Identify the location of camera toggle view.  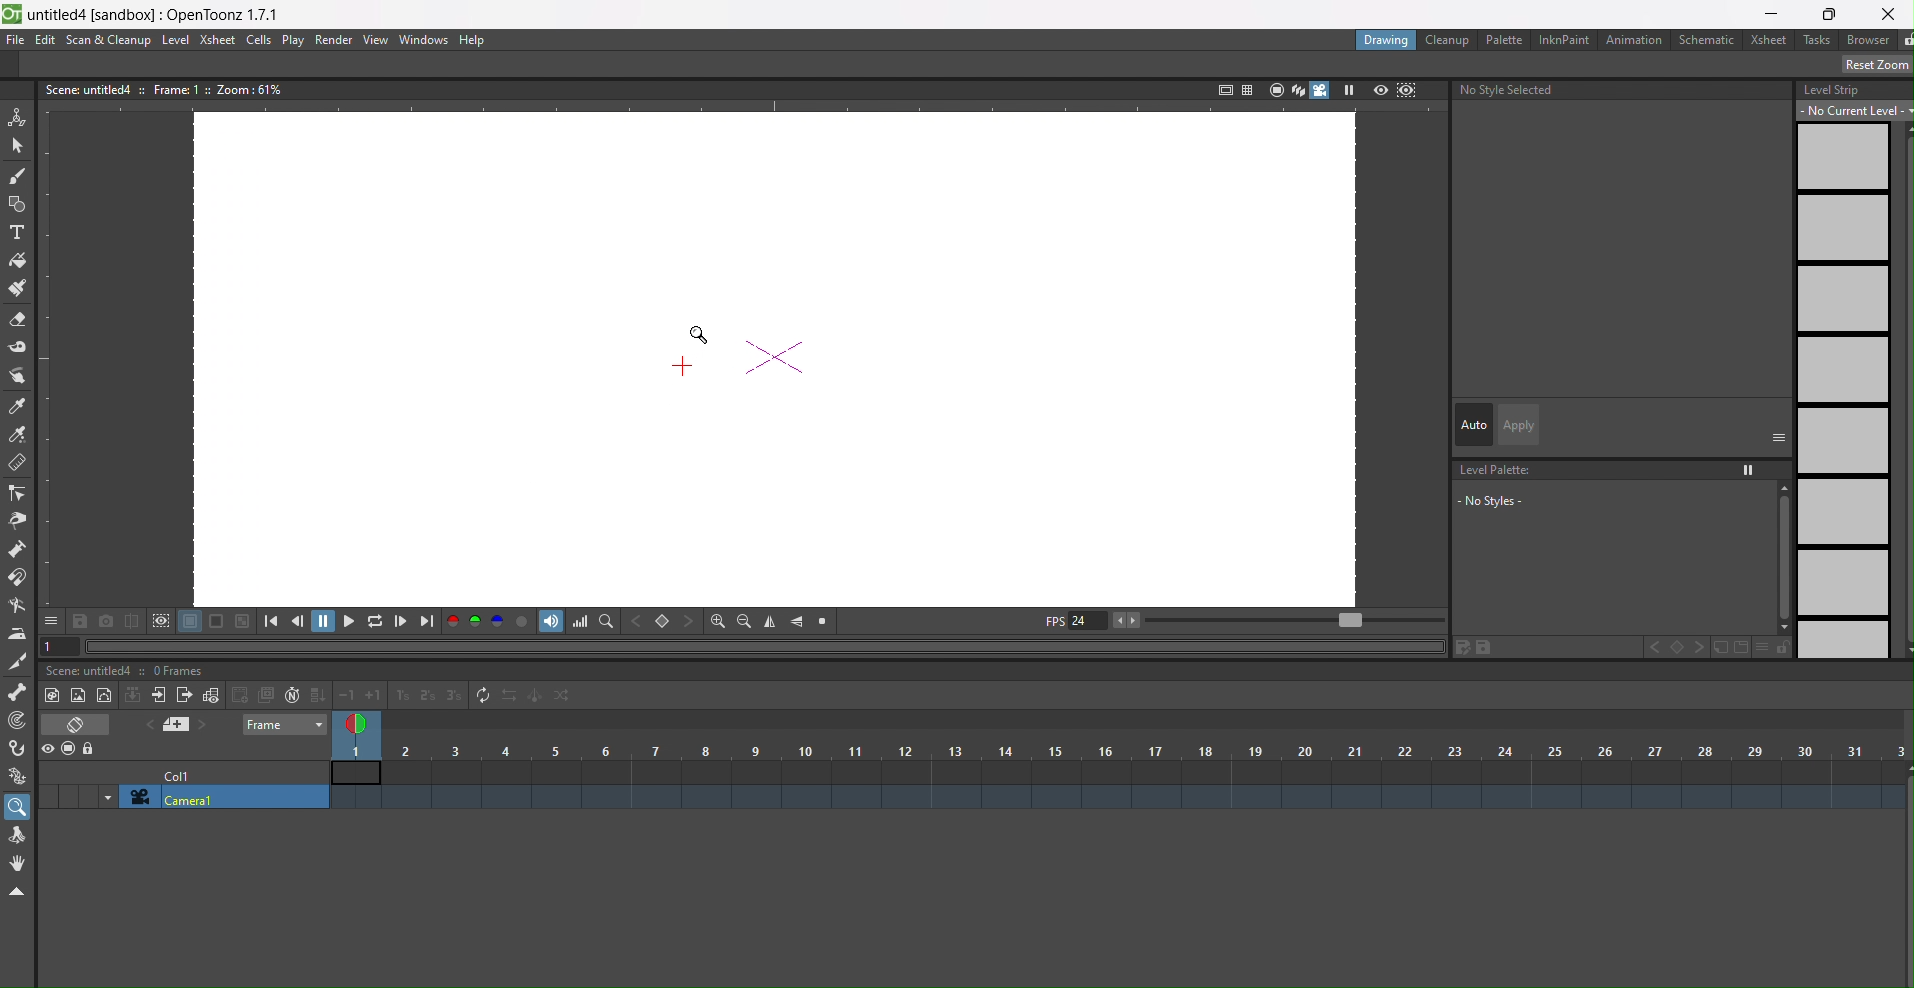
(1323, 92).